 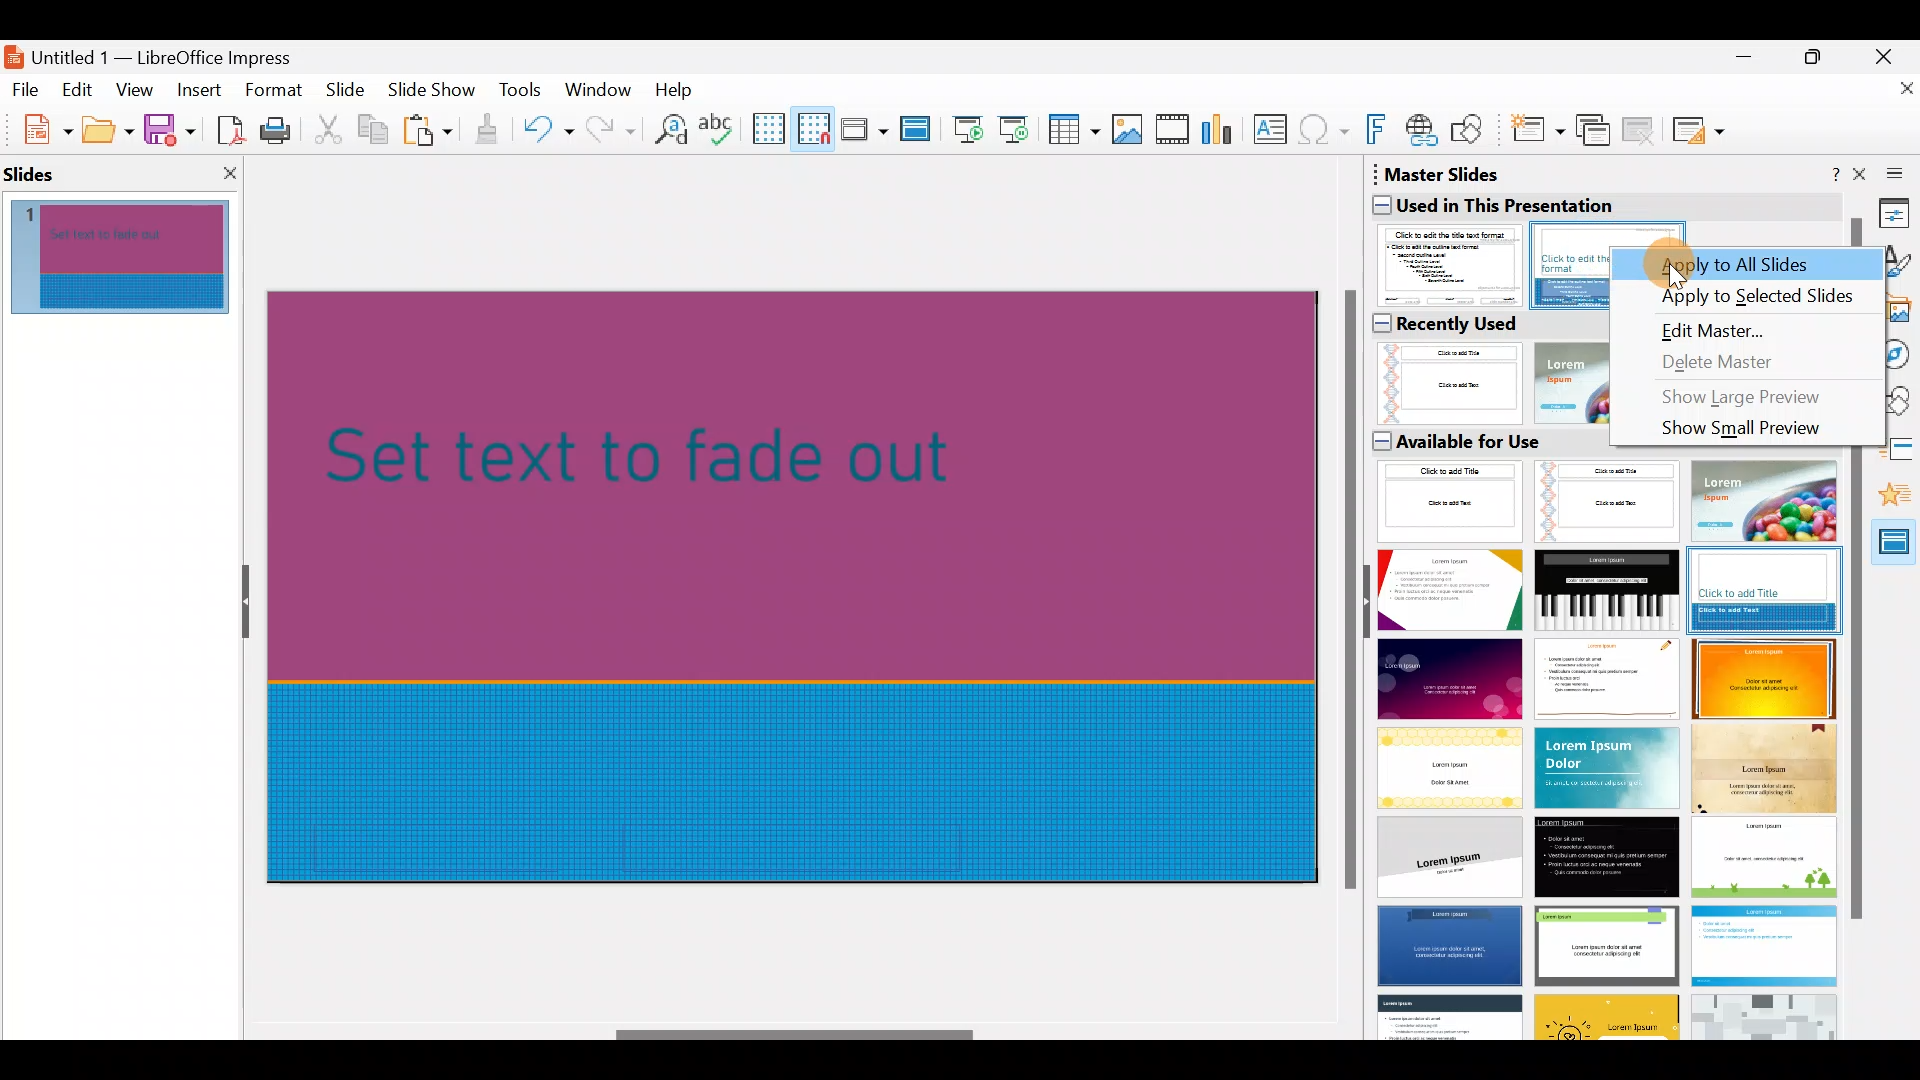 What do you see at coordinates (1891, 172) in the screenshot?
I see `Sidebar settings` at bounding box center [1891, 172].